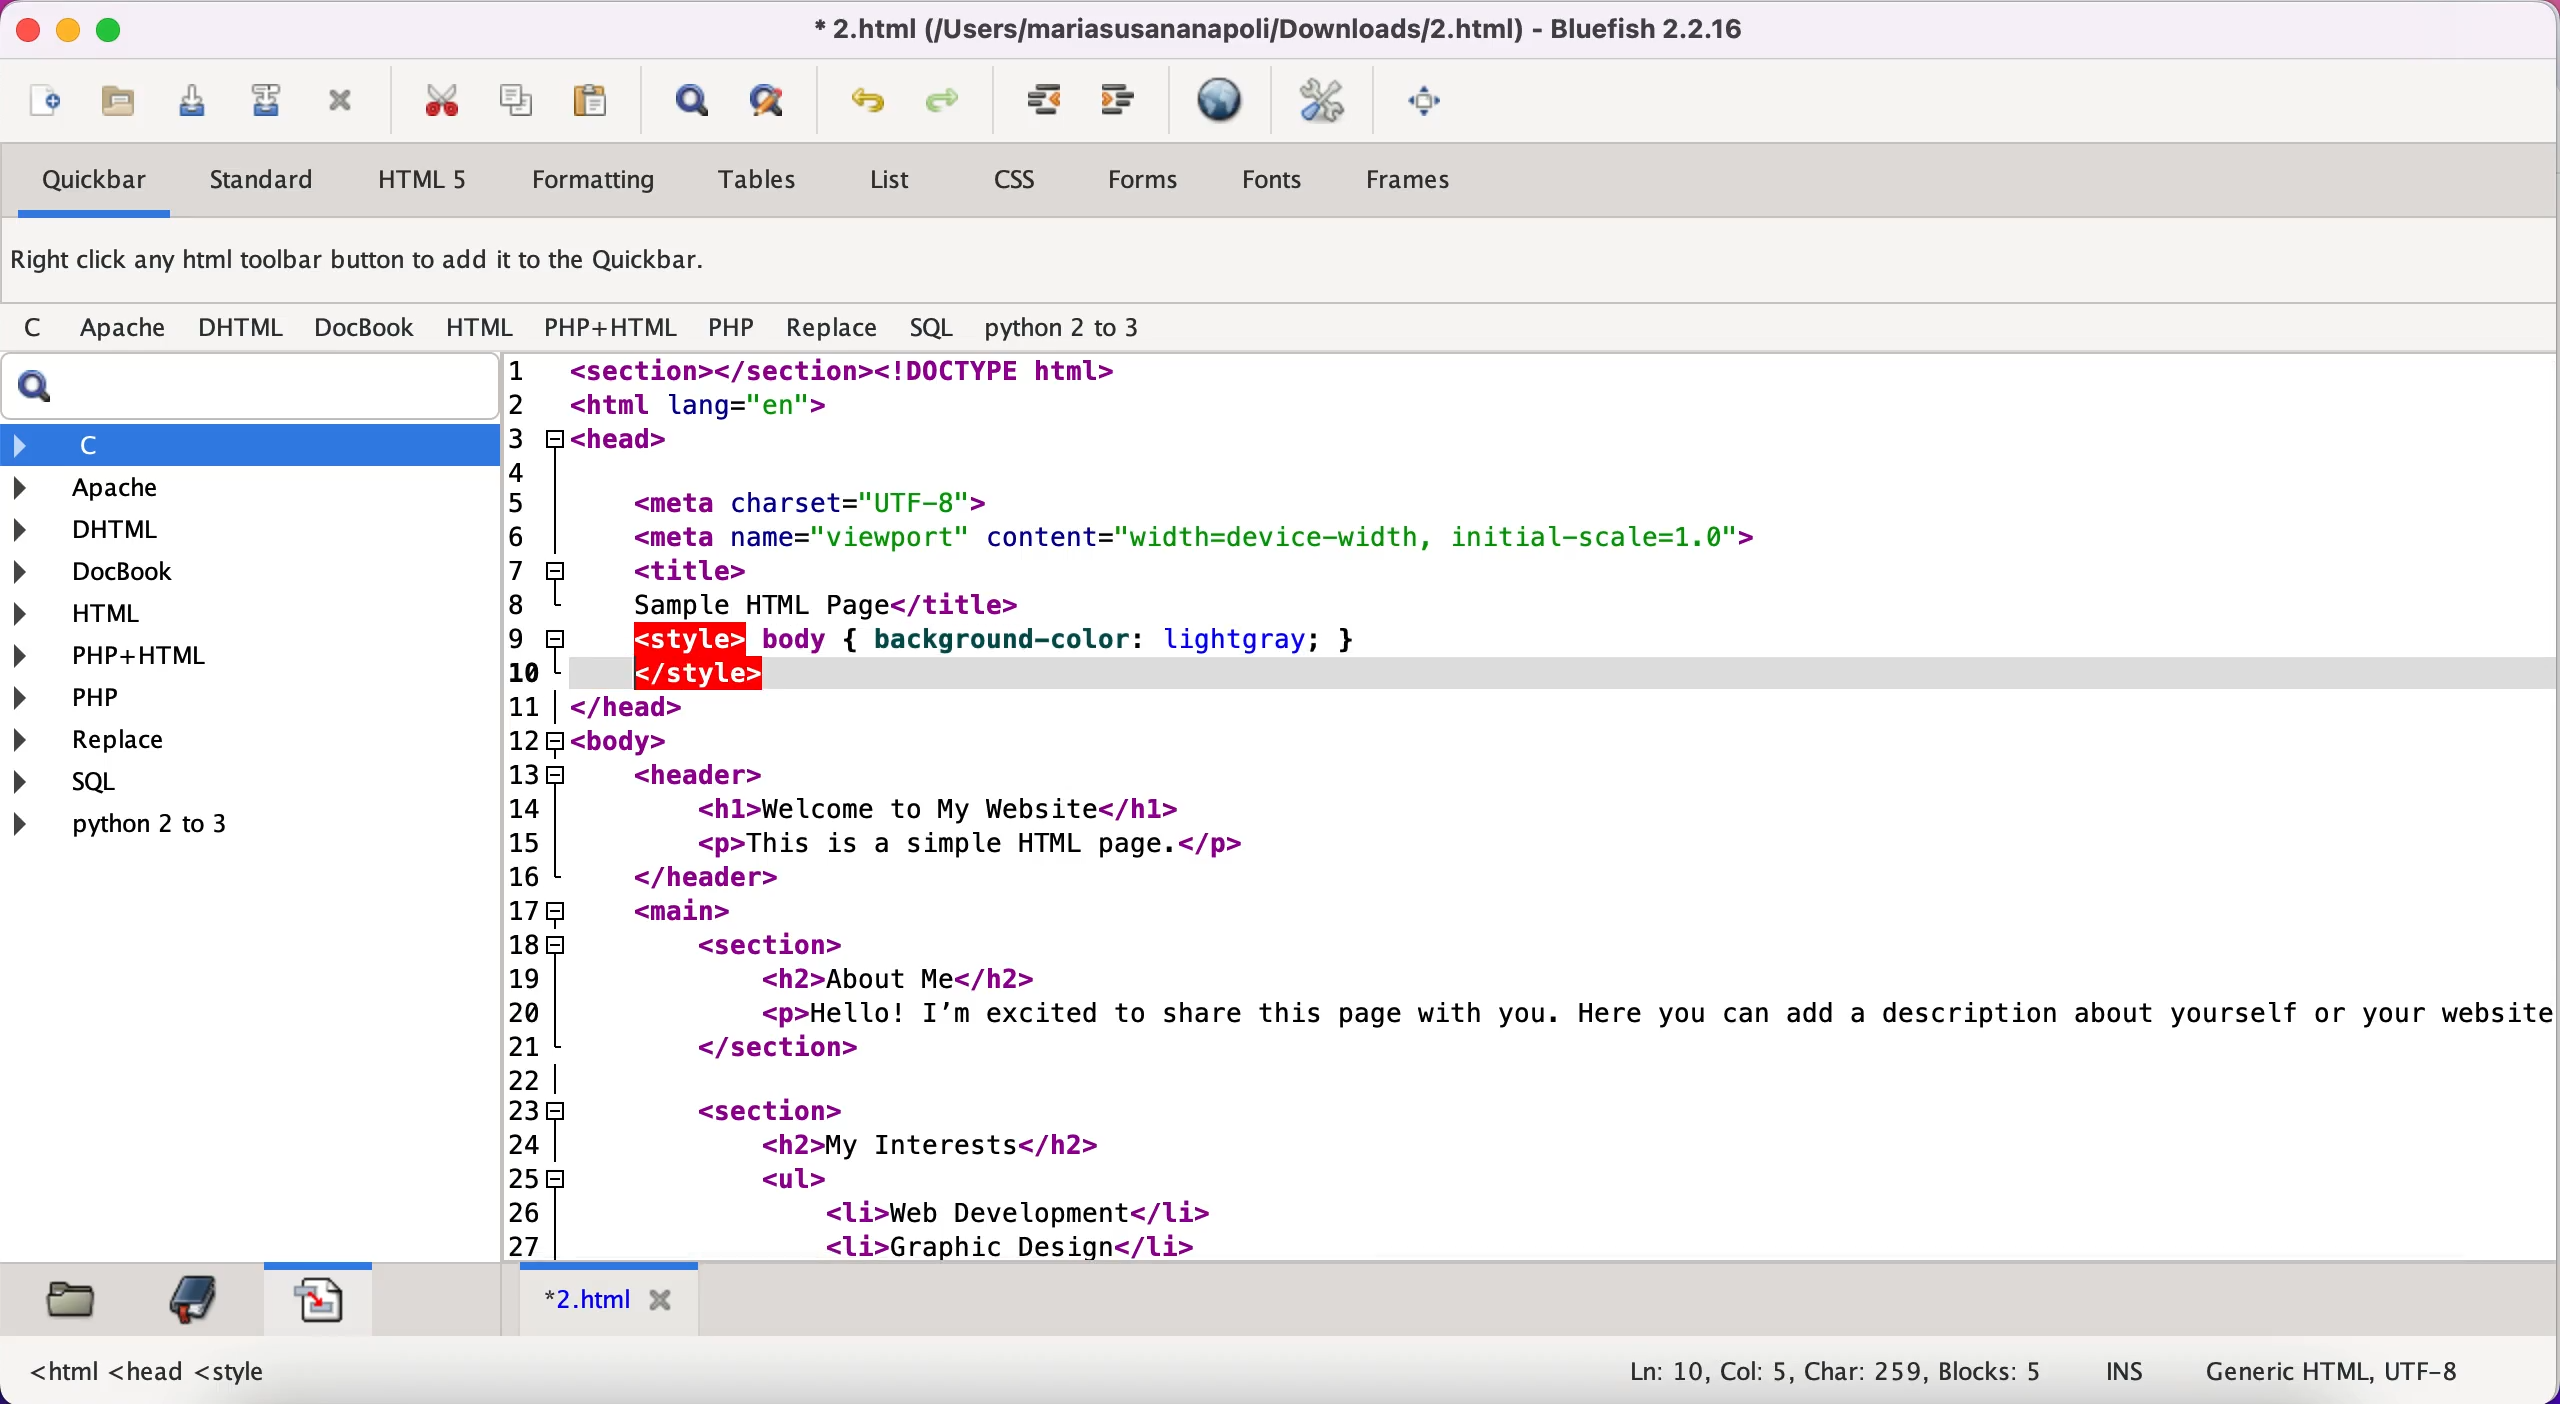 Image resolution: width=2560 pixels, height=1404 pixels. What do you see at coordinates (109, 28) in the screenshot?
I see `maximize` at bounding box center [109, 28].